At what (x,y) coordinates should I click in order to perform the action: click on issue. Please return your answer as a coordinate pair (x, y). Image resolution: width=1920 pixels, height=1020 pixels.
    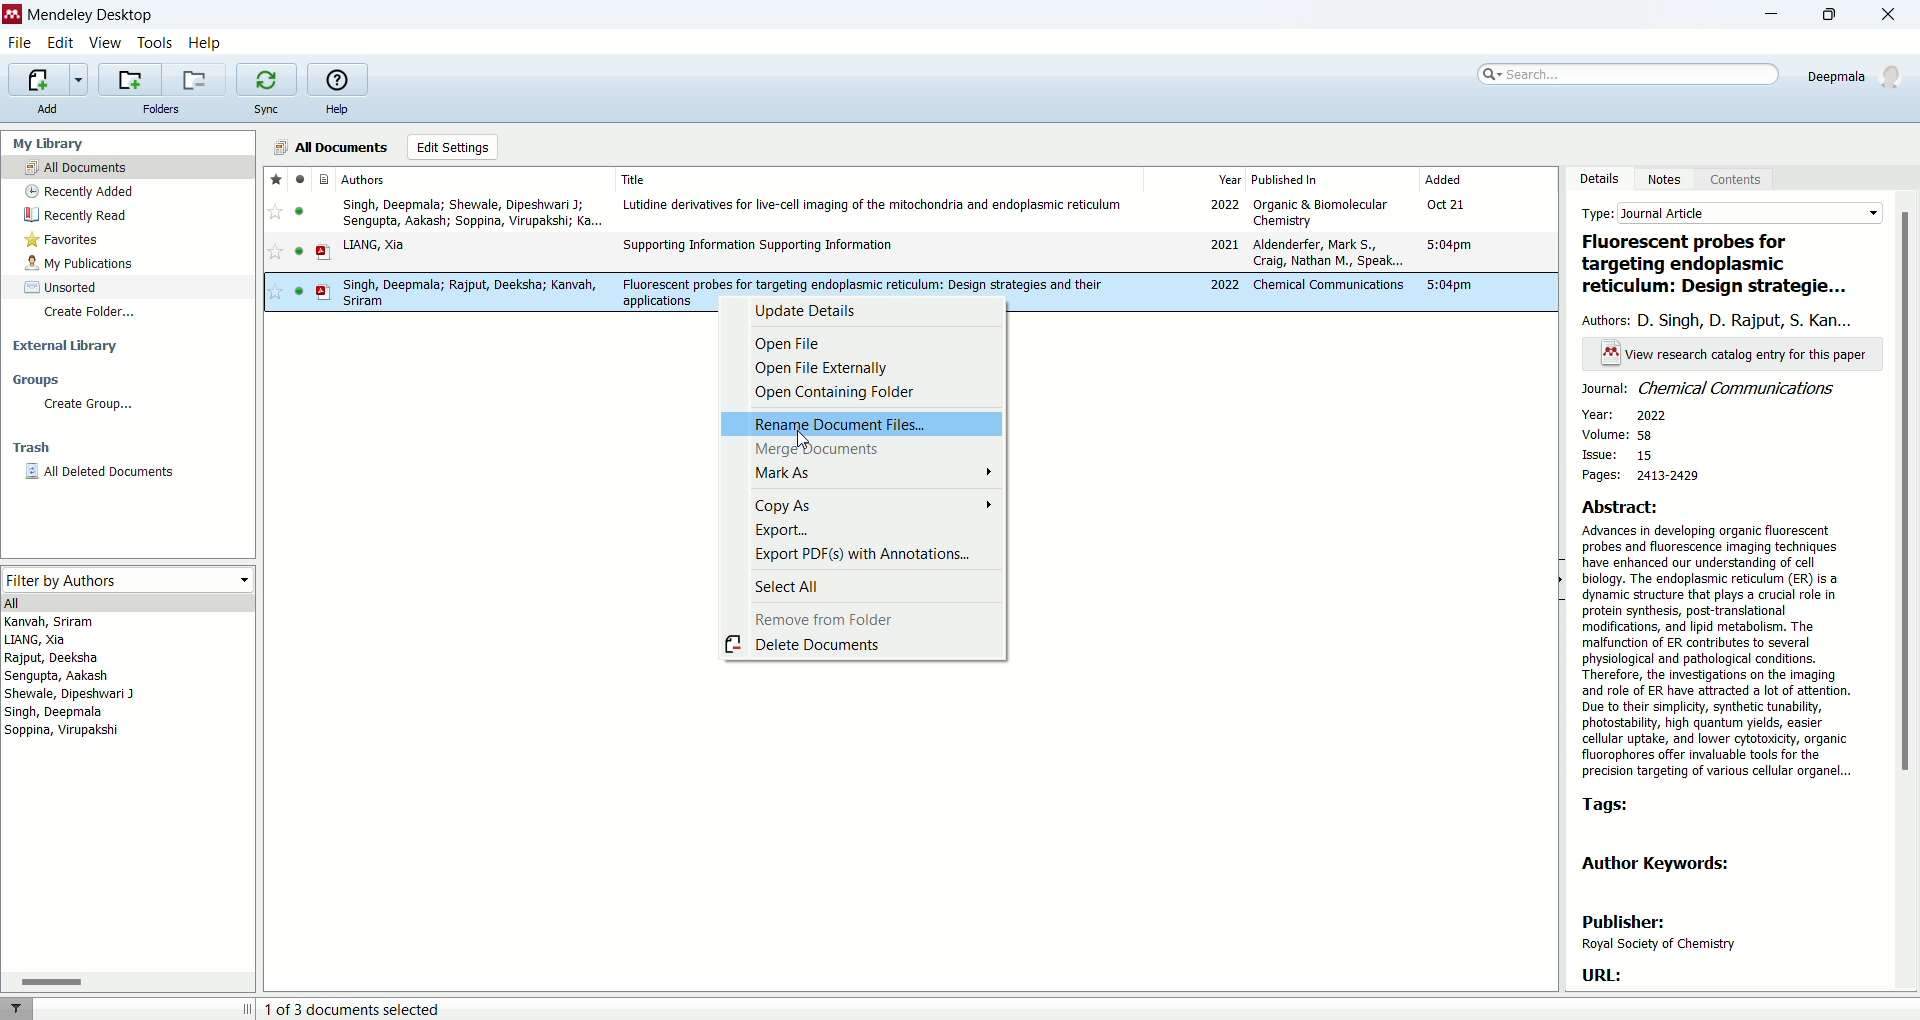
    Looking at the image, I should click on (1617, 456).